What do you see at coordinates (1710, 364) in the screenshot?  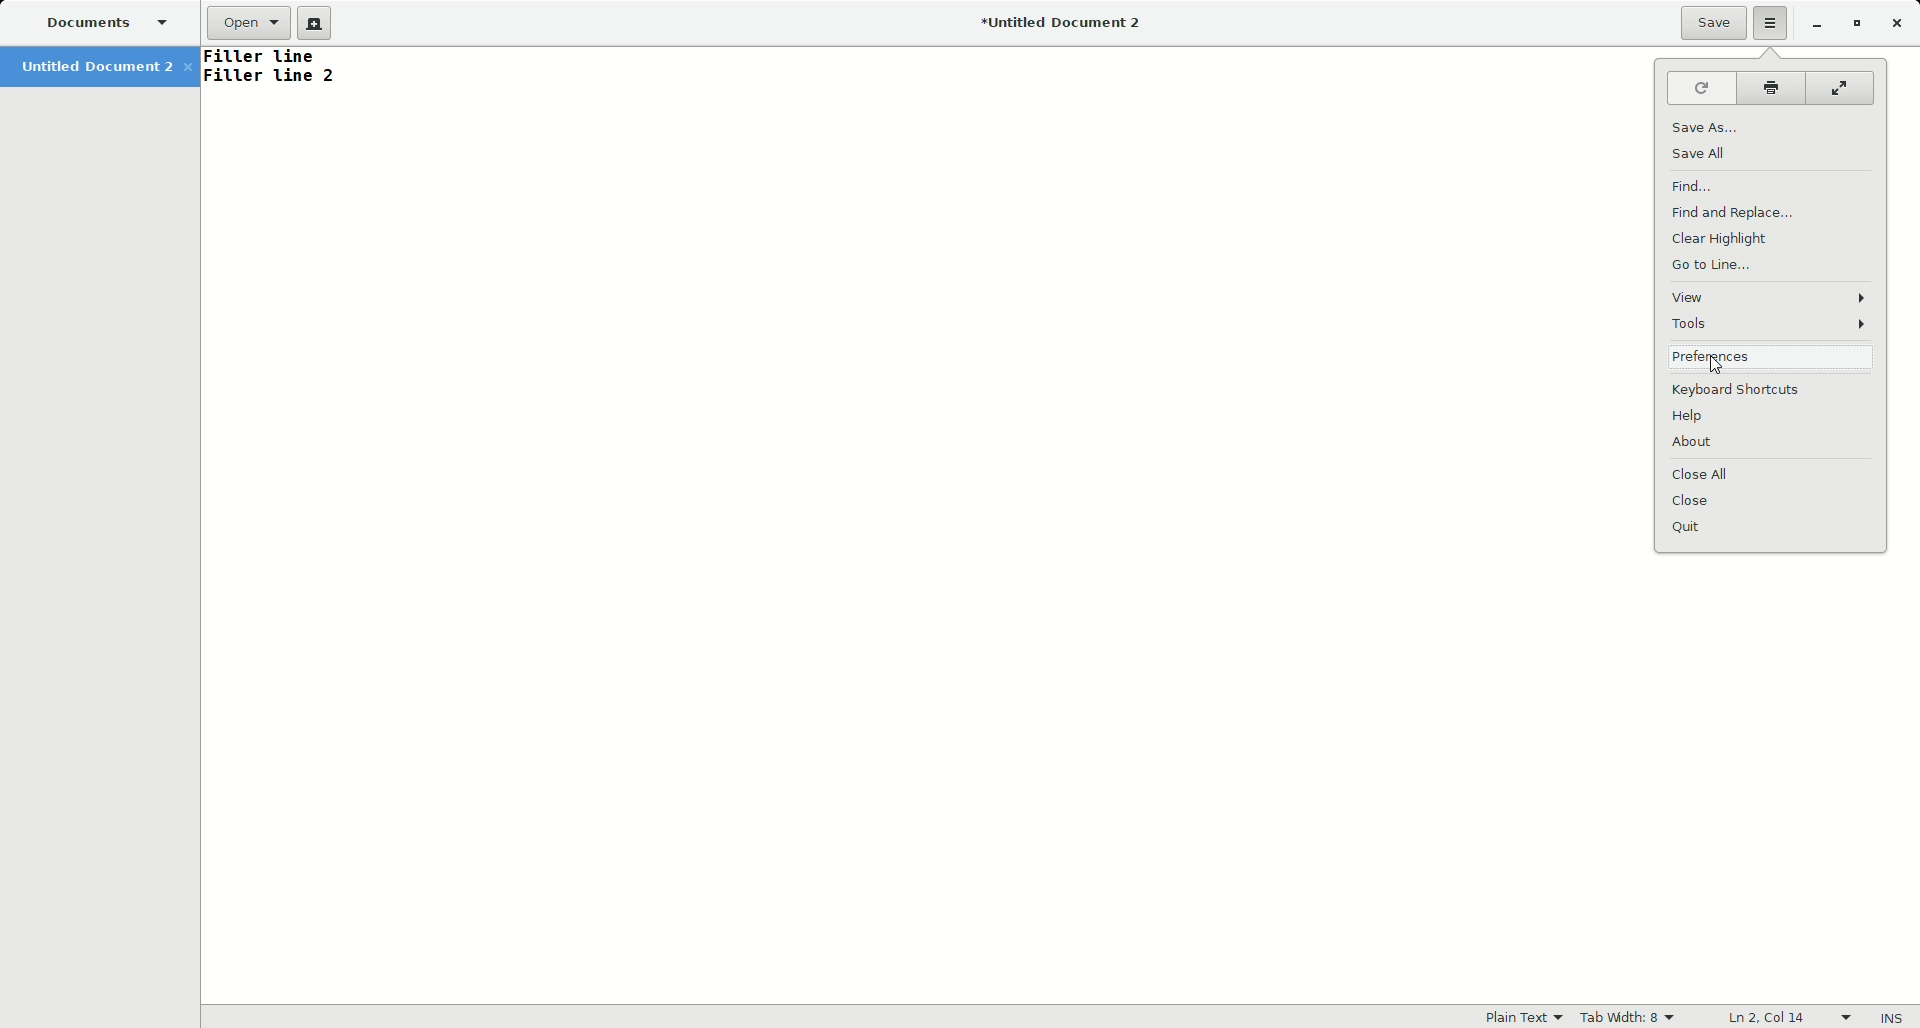 I see `Cursor` at bounding box center [1710, 364].